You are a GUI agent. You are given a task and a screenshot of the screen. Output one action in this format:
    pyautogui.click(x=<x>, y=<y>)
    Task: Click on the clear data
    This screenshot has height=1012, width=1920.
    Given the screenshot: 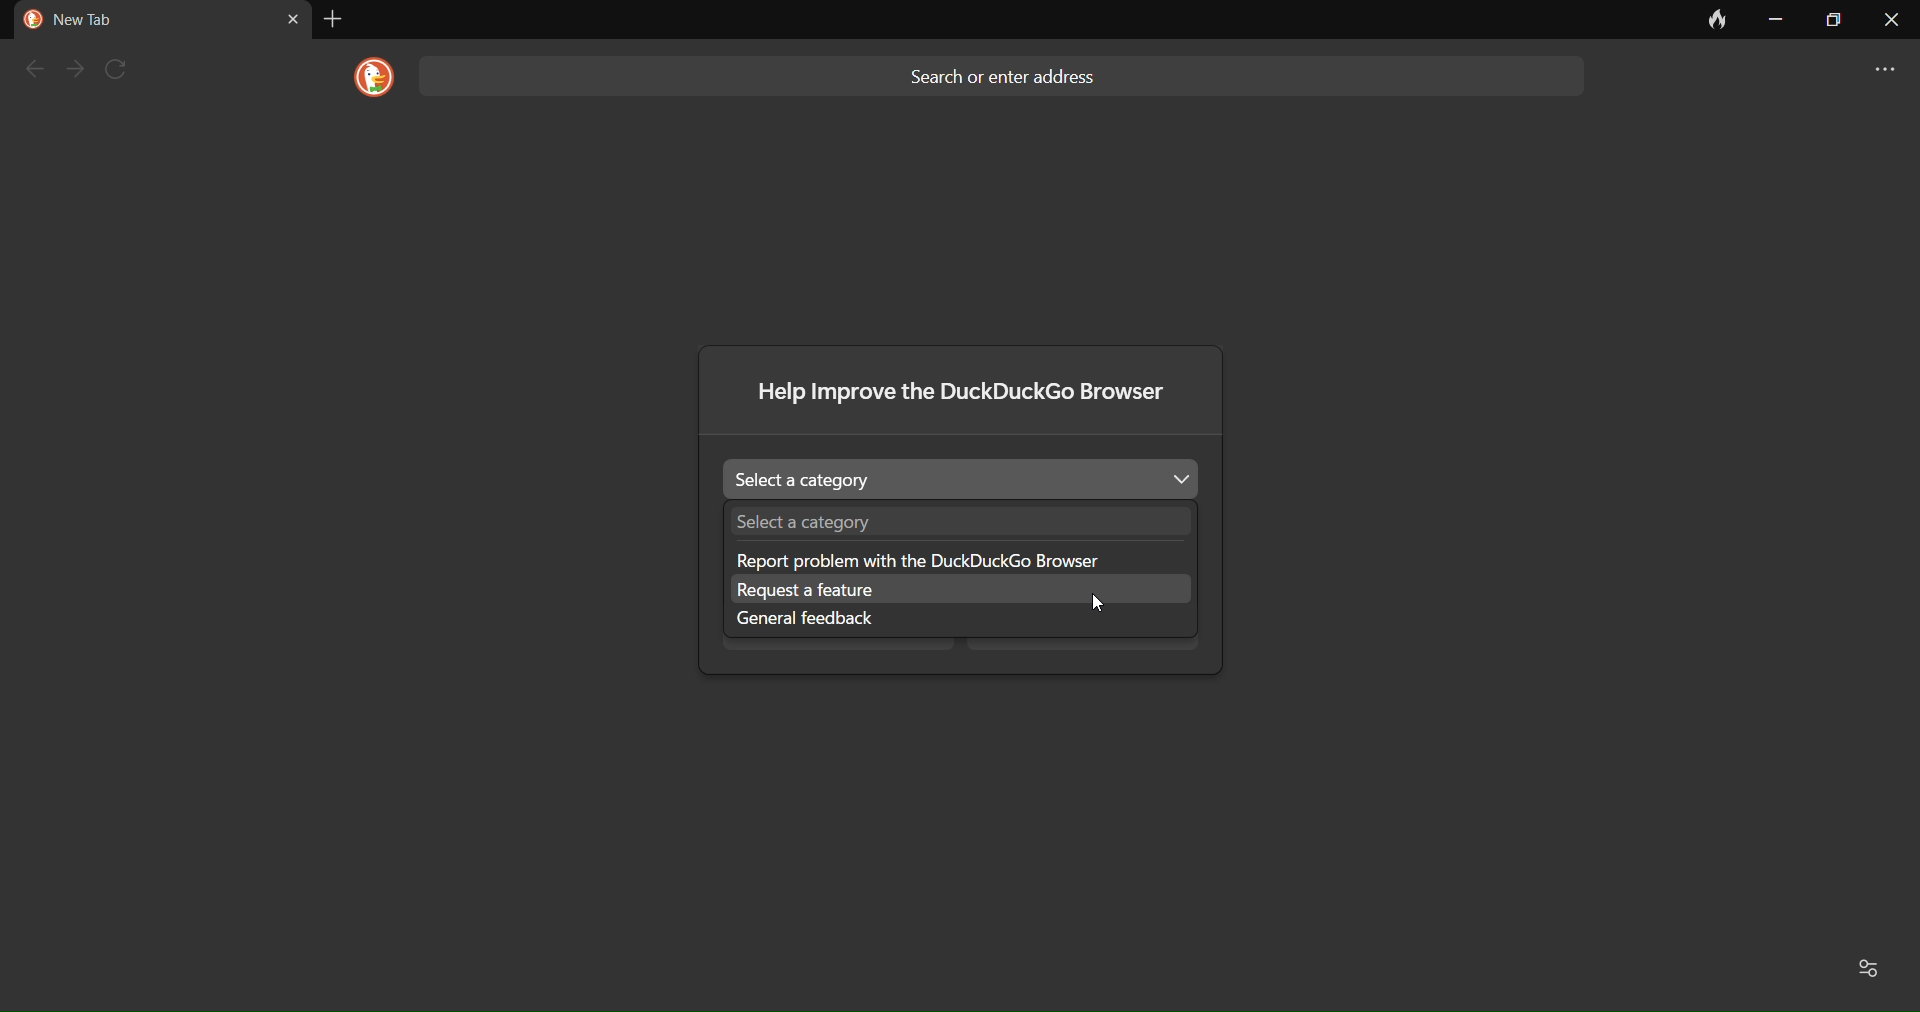 What is the action you would take?
    pyautogui.click(x=1708, y=25)
    